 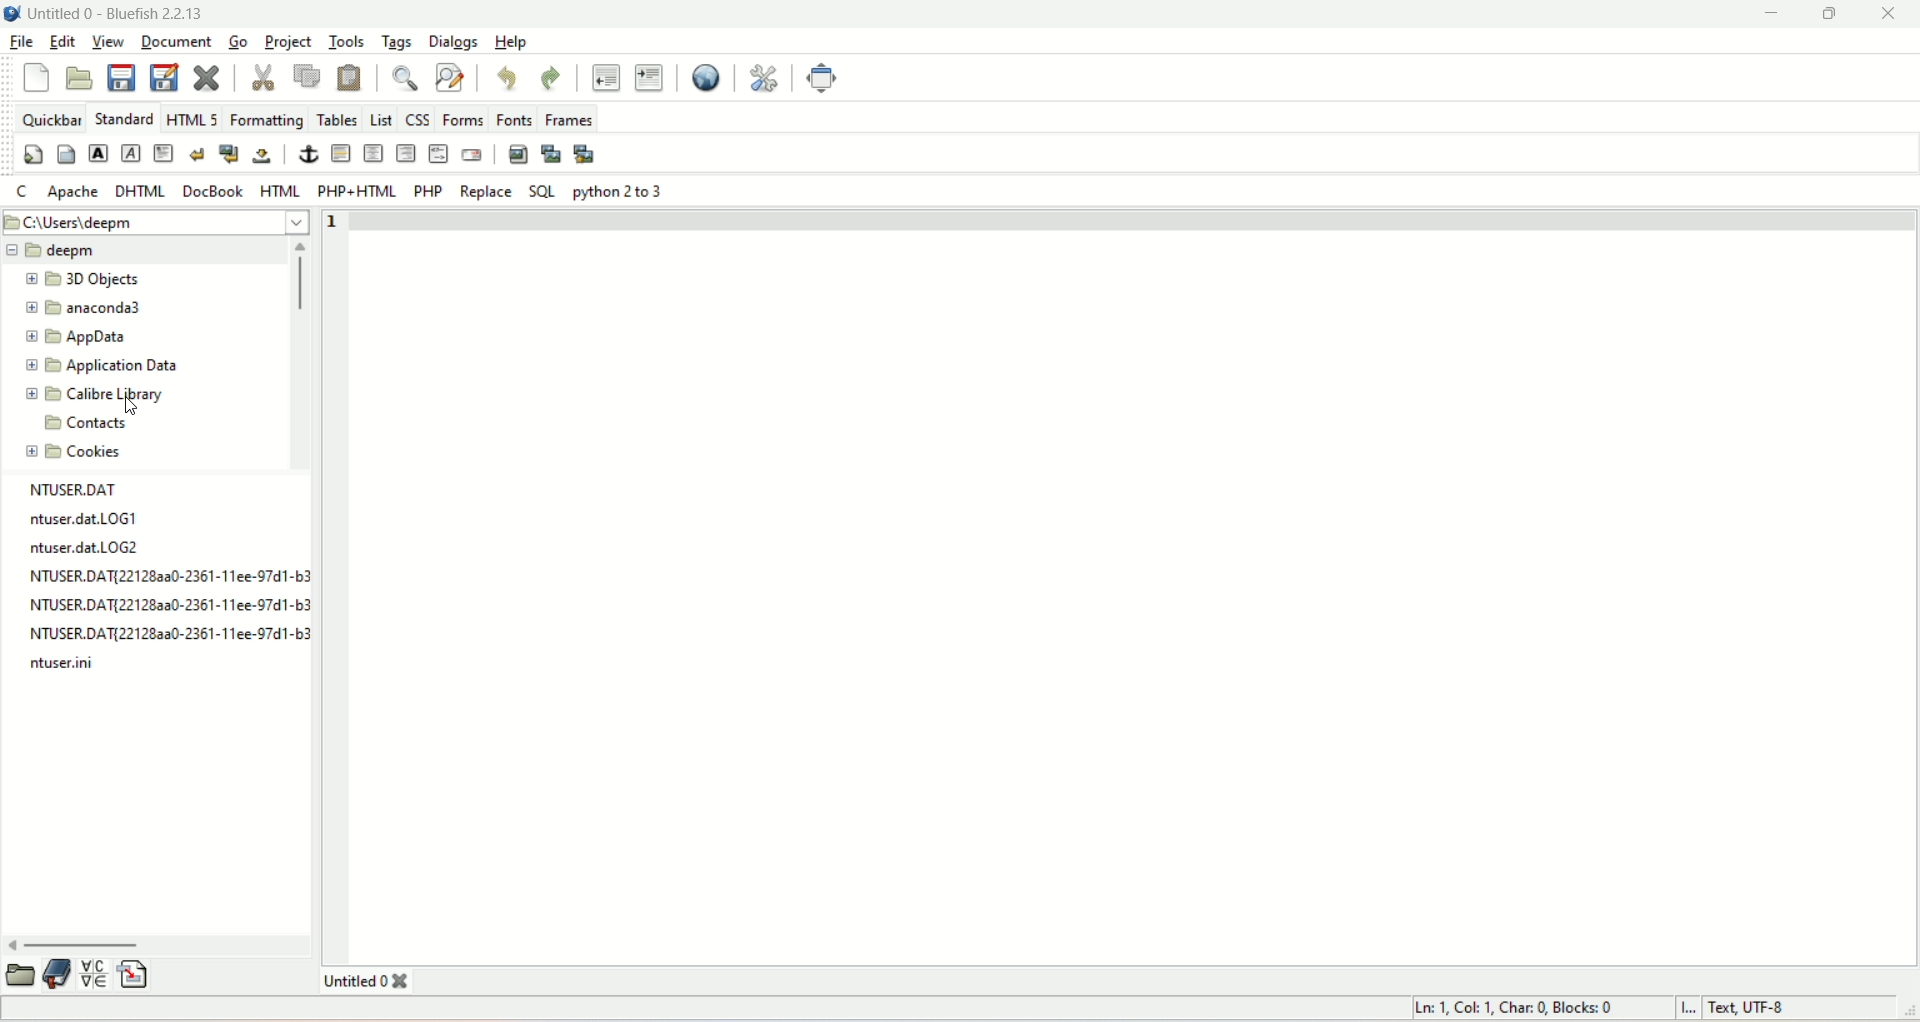 What do you see at coordinates (80, 425) in the screenshot?
I see `contacts` at bounding box center [80, 425].